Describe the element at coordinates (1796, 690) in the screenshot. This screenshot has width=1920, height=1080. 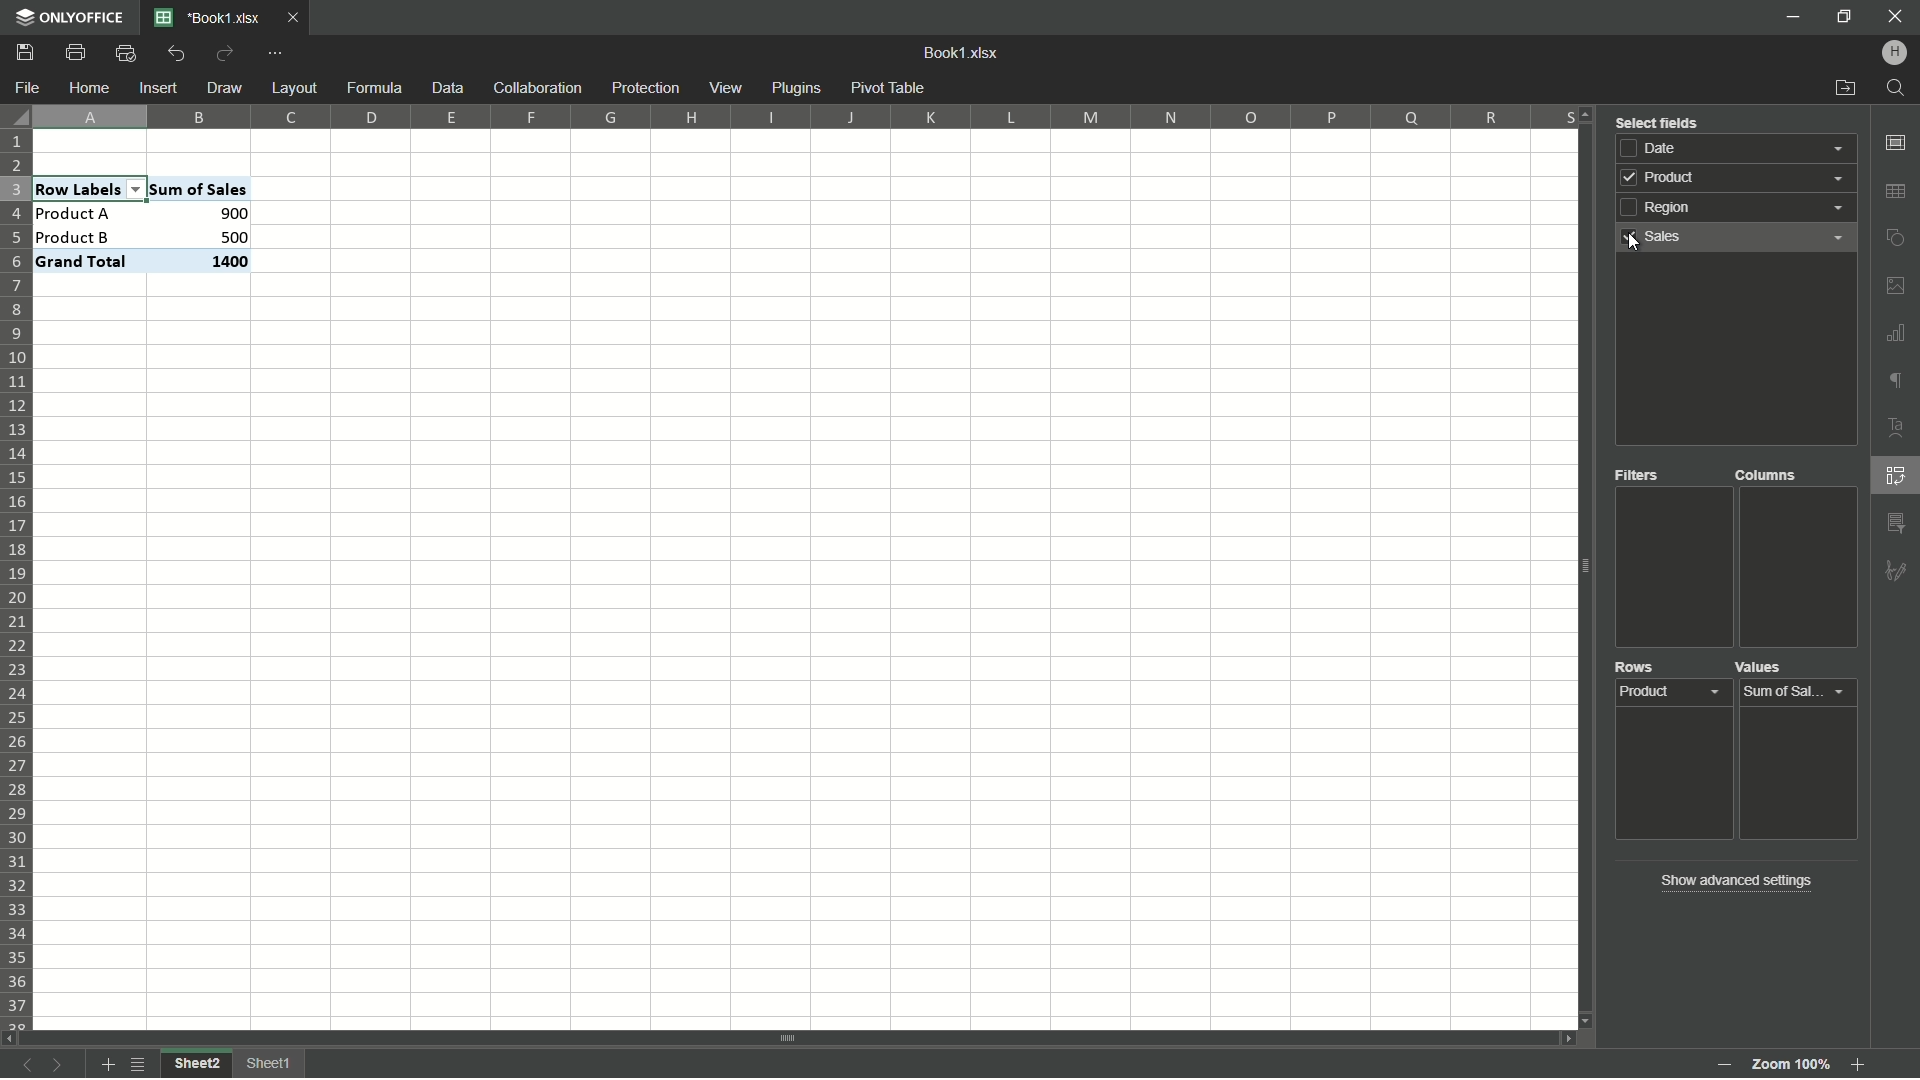
I see `Sum of sales` at that location.